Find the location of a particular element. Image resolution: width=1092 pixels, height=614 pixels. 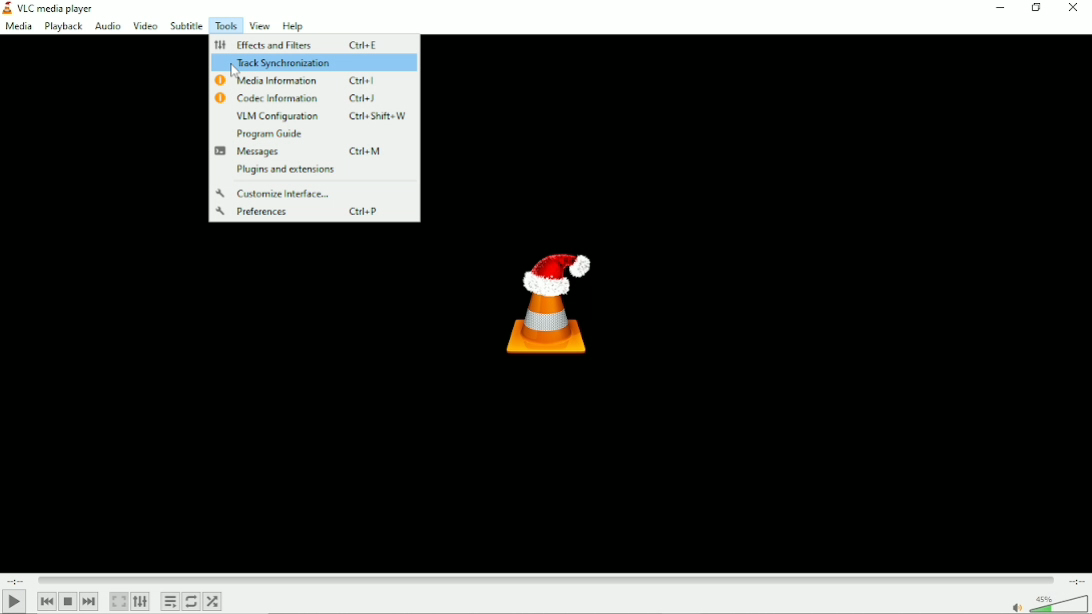

Title is located at coordinates (55, 8).